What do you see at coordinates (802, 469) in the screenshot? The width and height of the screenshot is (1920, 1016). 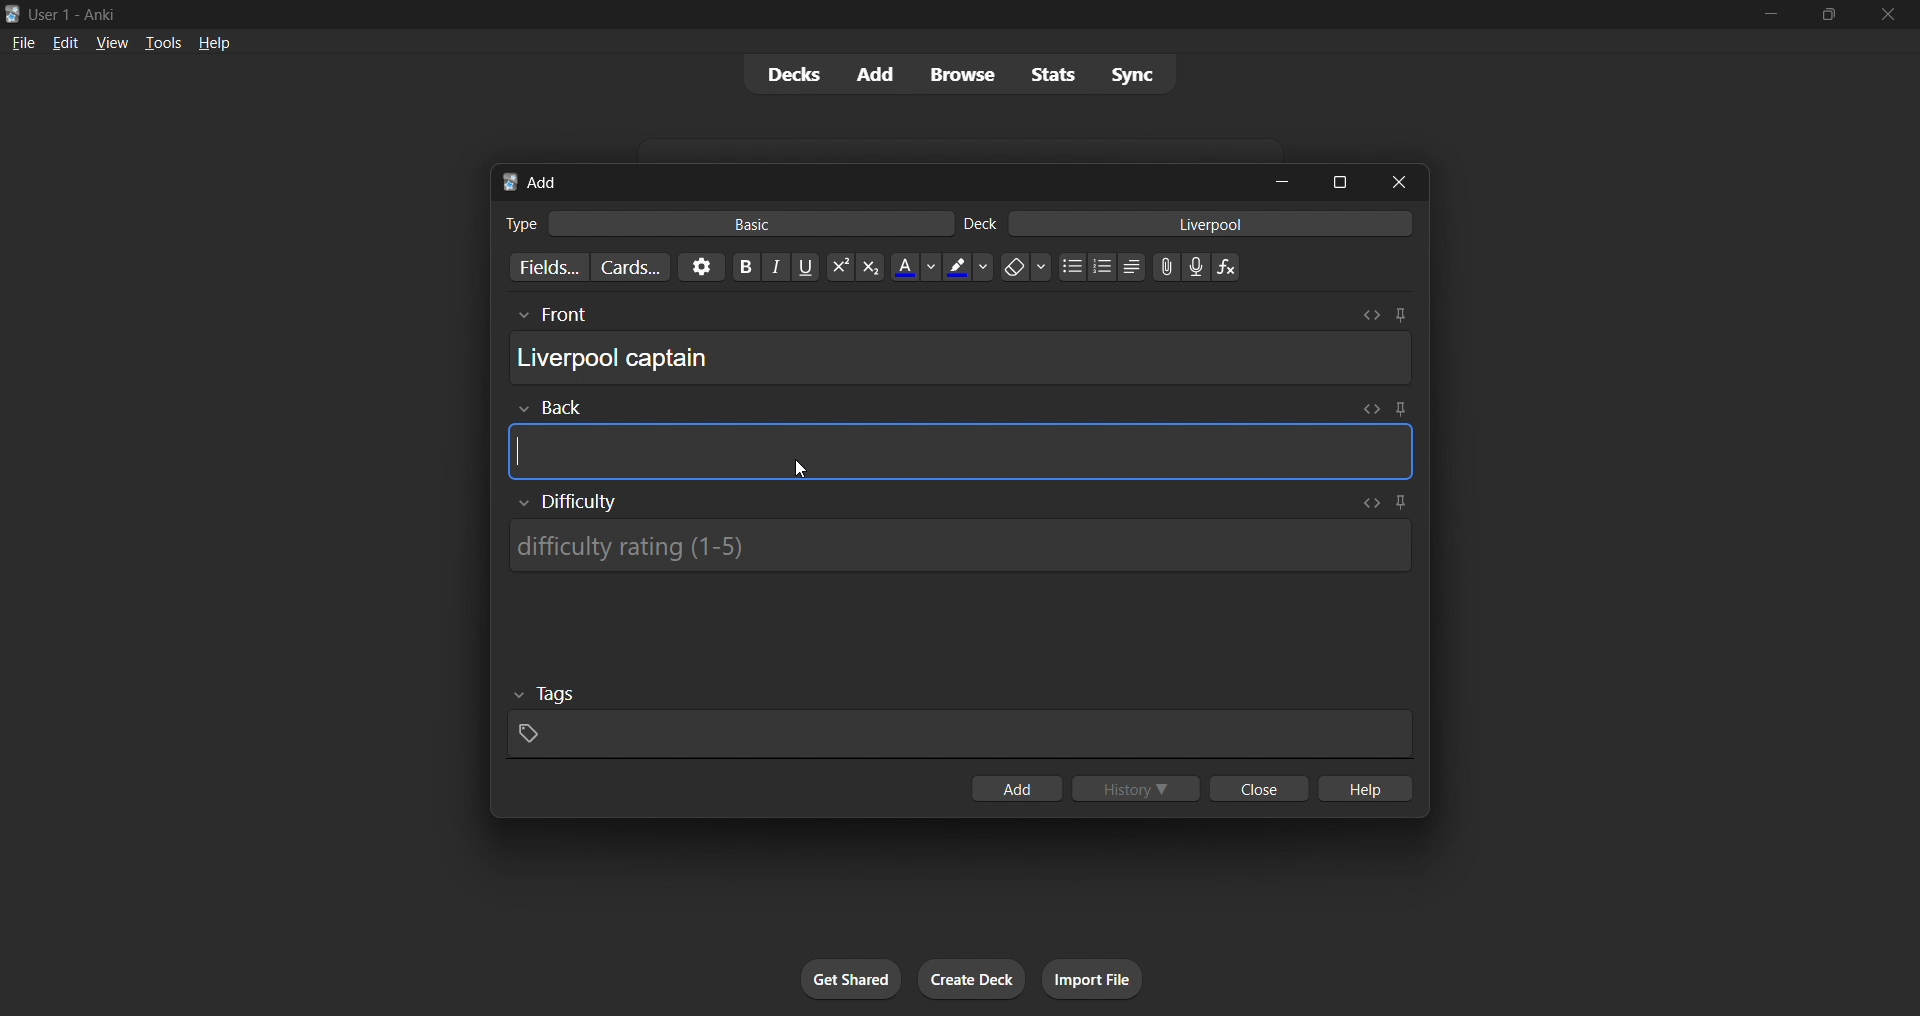 I see `Cursor` at bounding box center [802, 469].